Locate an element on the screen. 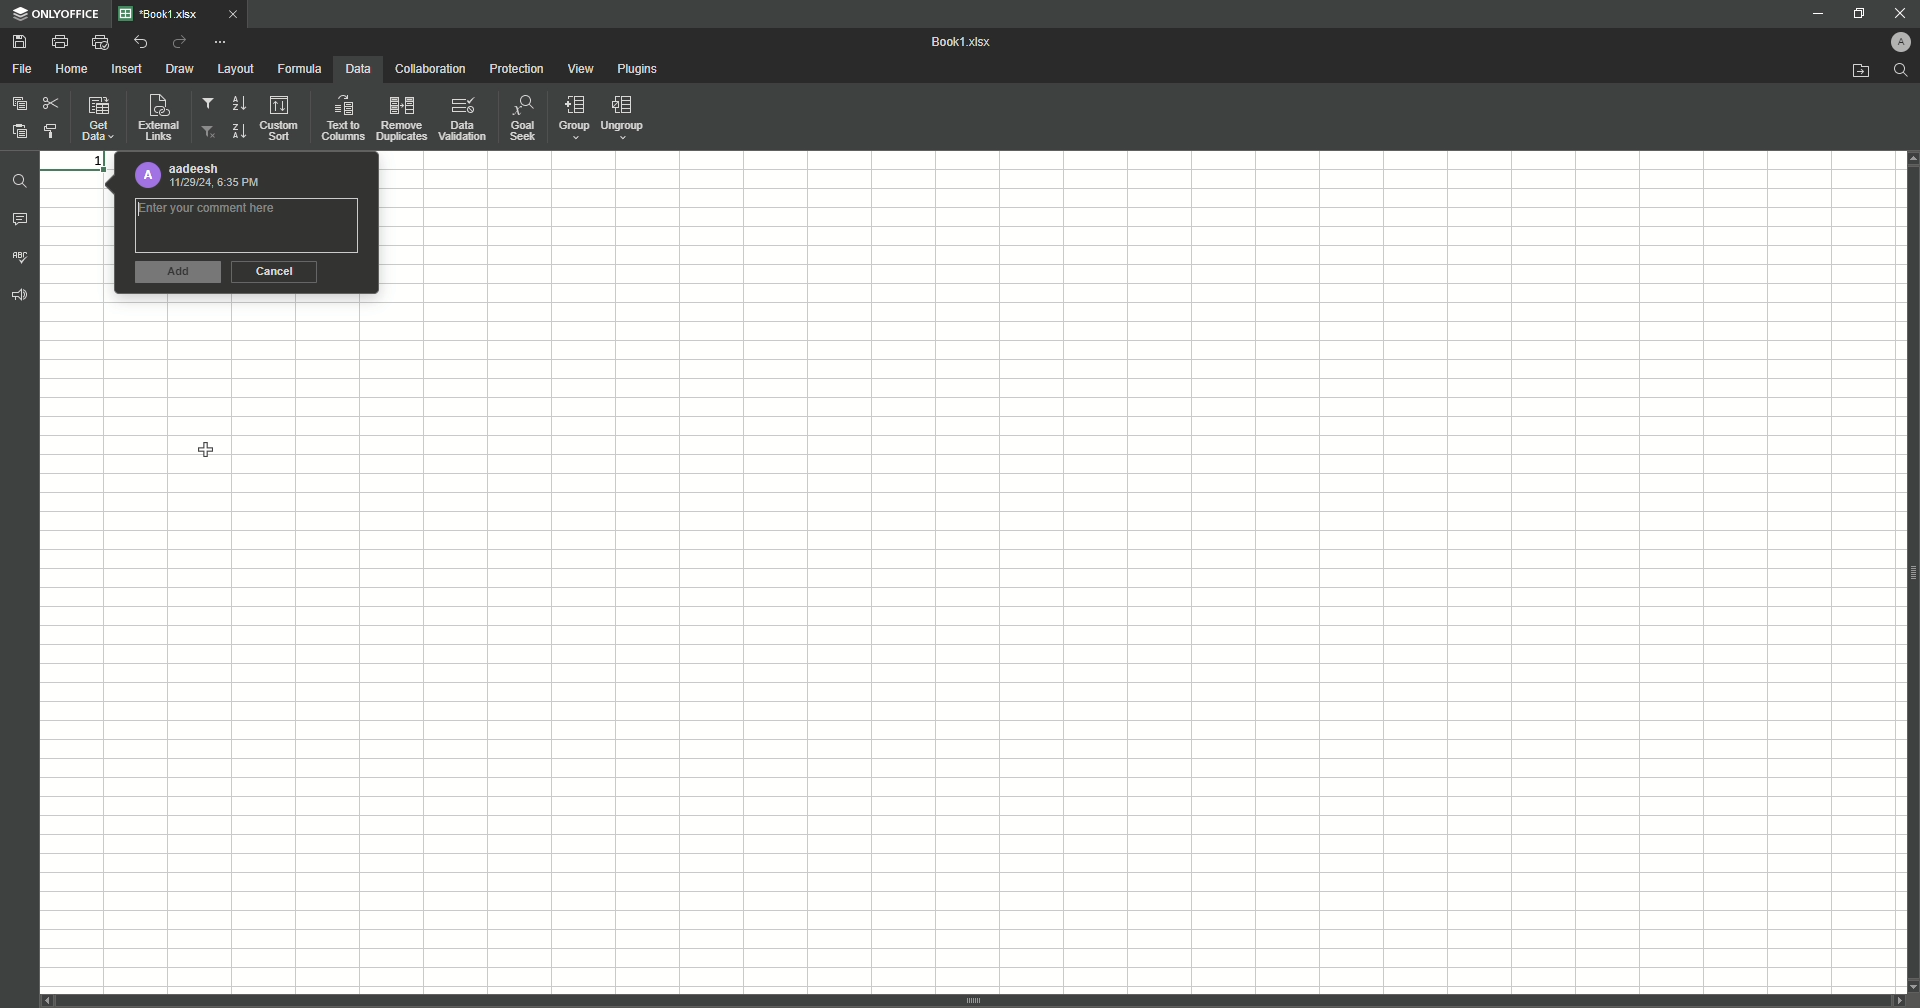 The image size is (1920, 1008). Find is located at coordinates (22, 179).